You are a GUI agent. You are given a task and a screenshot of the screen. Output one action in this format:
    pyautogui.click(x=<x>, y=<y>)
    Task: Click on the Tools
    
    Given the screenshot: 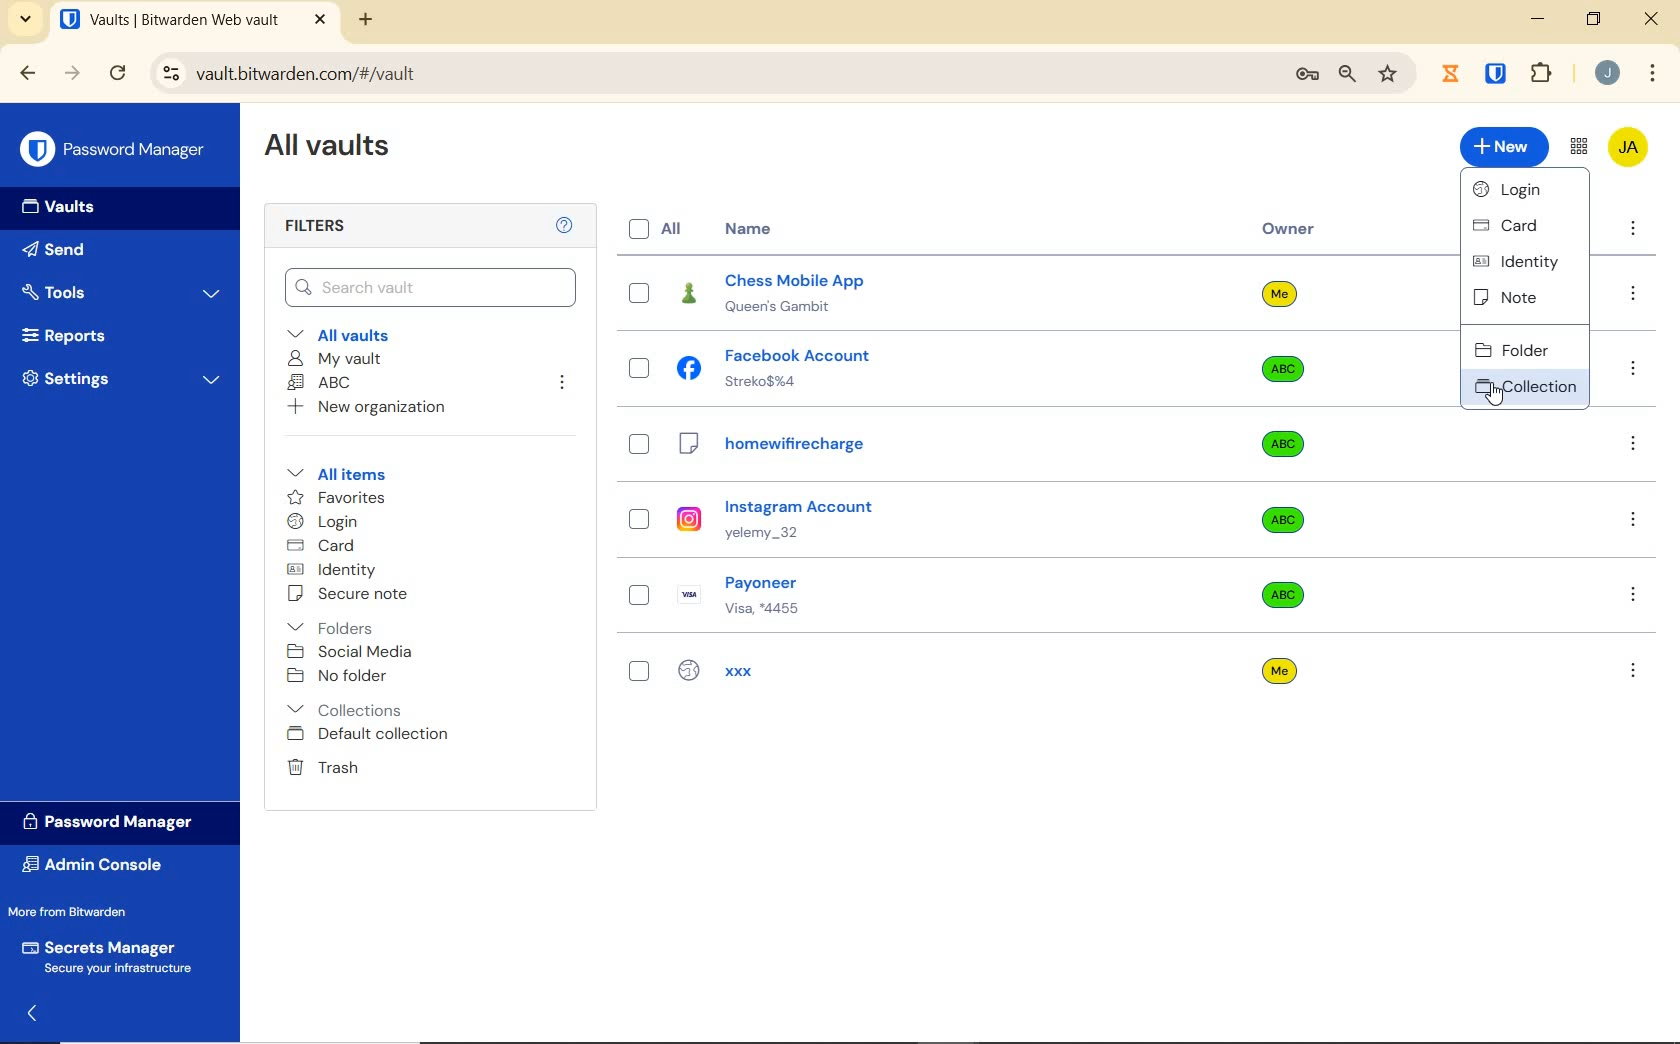 What is the action you would take?
    pyautogui.click(x=122, y=289)
    